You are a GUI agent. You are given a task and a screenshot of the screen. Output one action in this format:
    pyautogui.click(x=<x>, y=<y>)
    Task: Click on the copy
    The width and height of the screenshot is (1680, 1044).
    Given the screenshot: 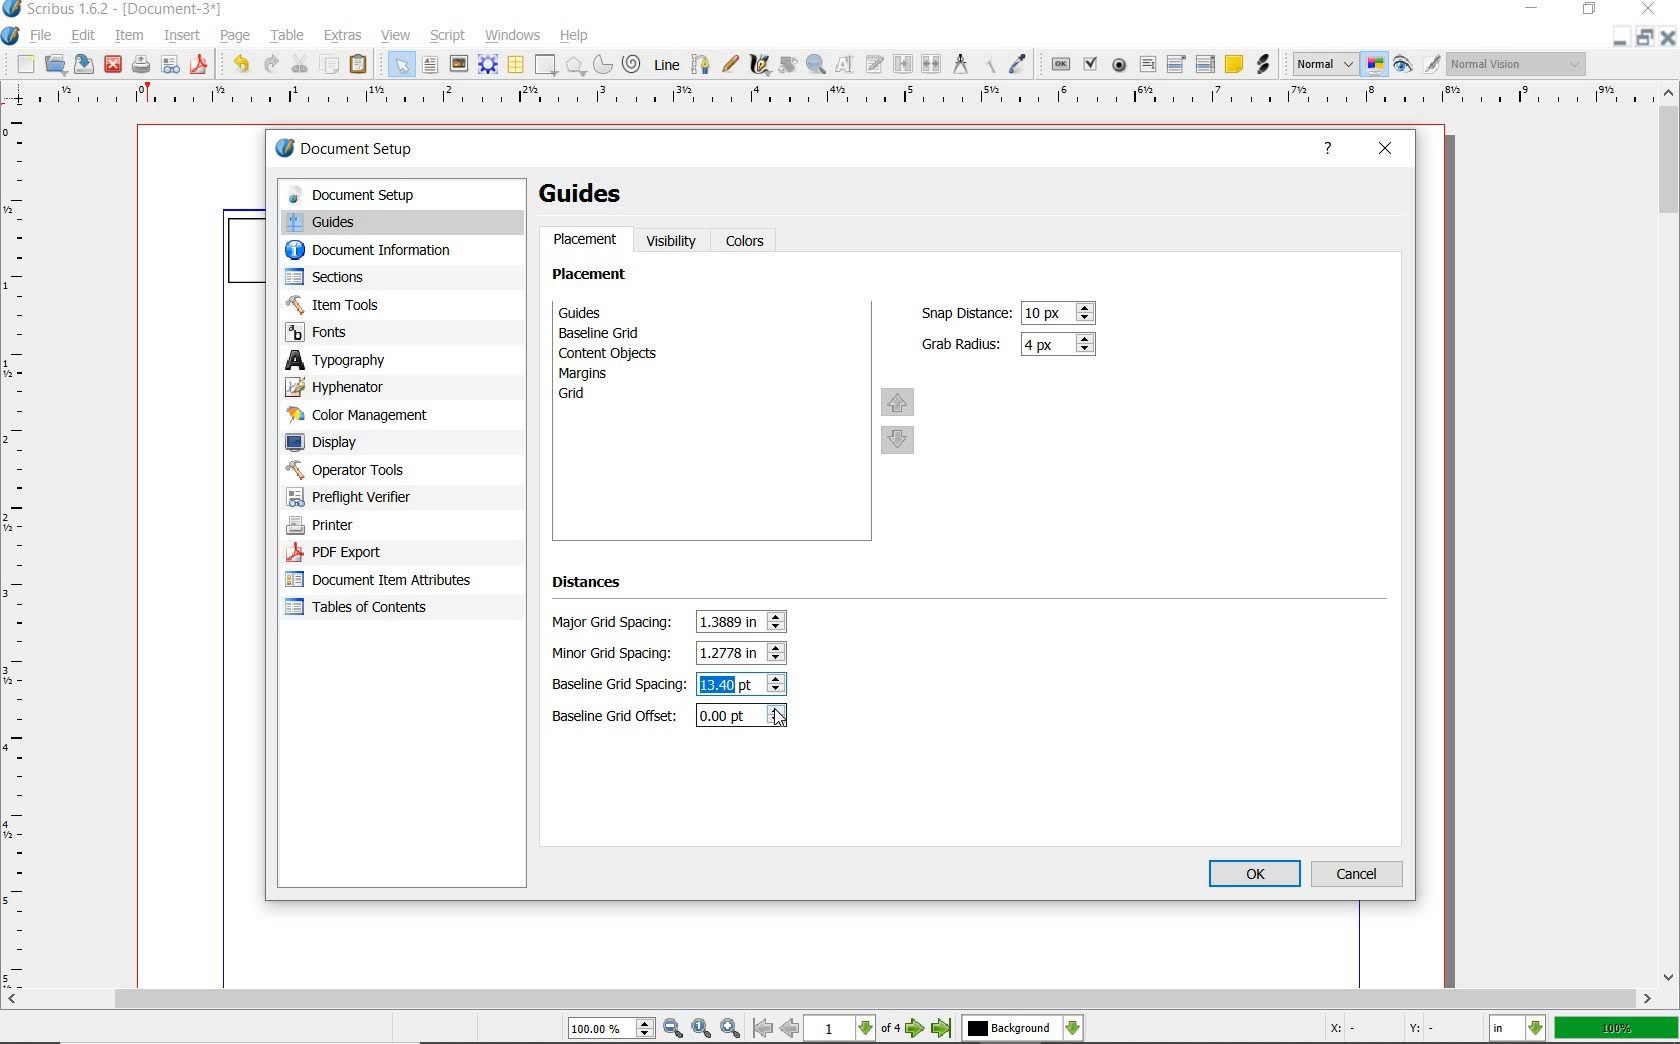 What is the action you would take?
    pyautogui.click(x=330, y=67)
    